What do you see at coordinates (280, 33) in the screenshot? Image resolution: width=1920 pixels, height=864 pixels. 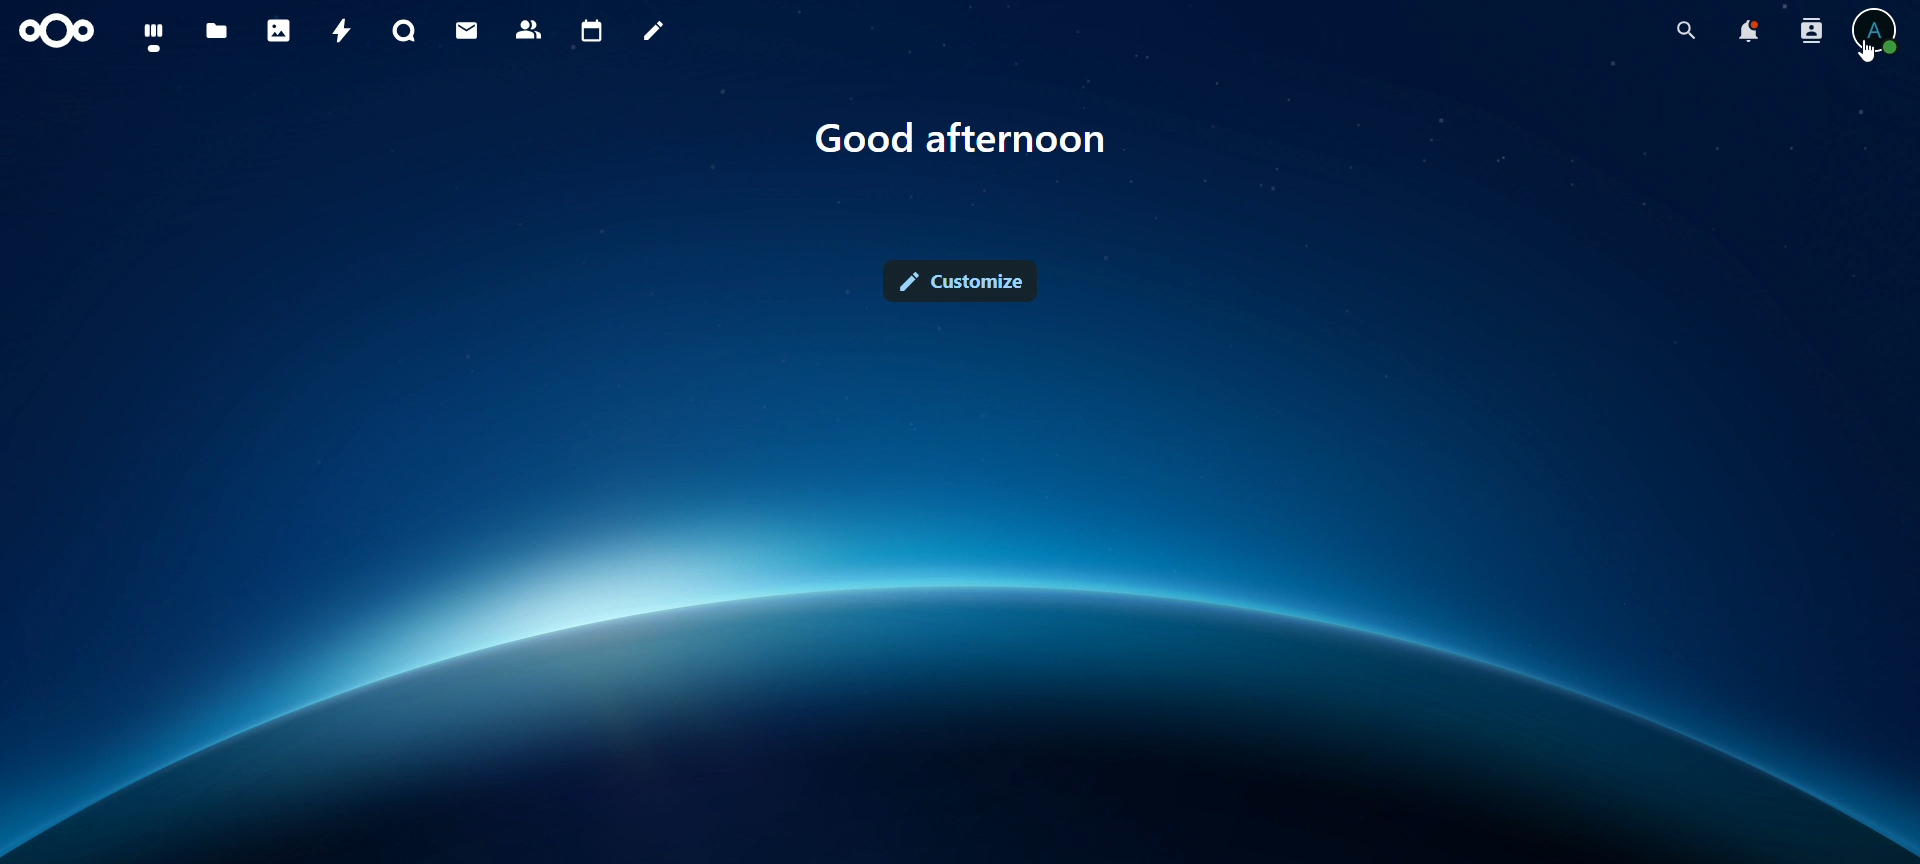 I see `photos` at bounding box center [280, 33].